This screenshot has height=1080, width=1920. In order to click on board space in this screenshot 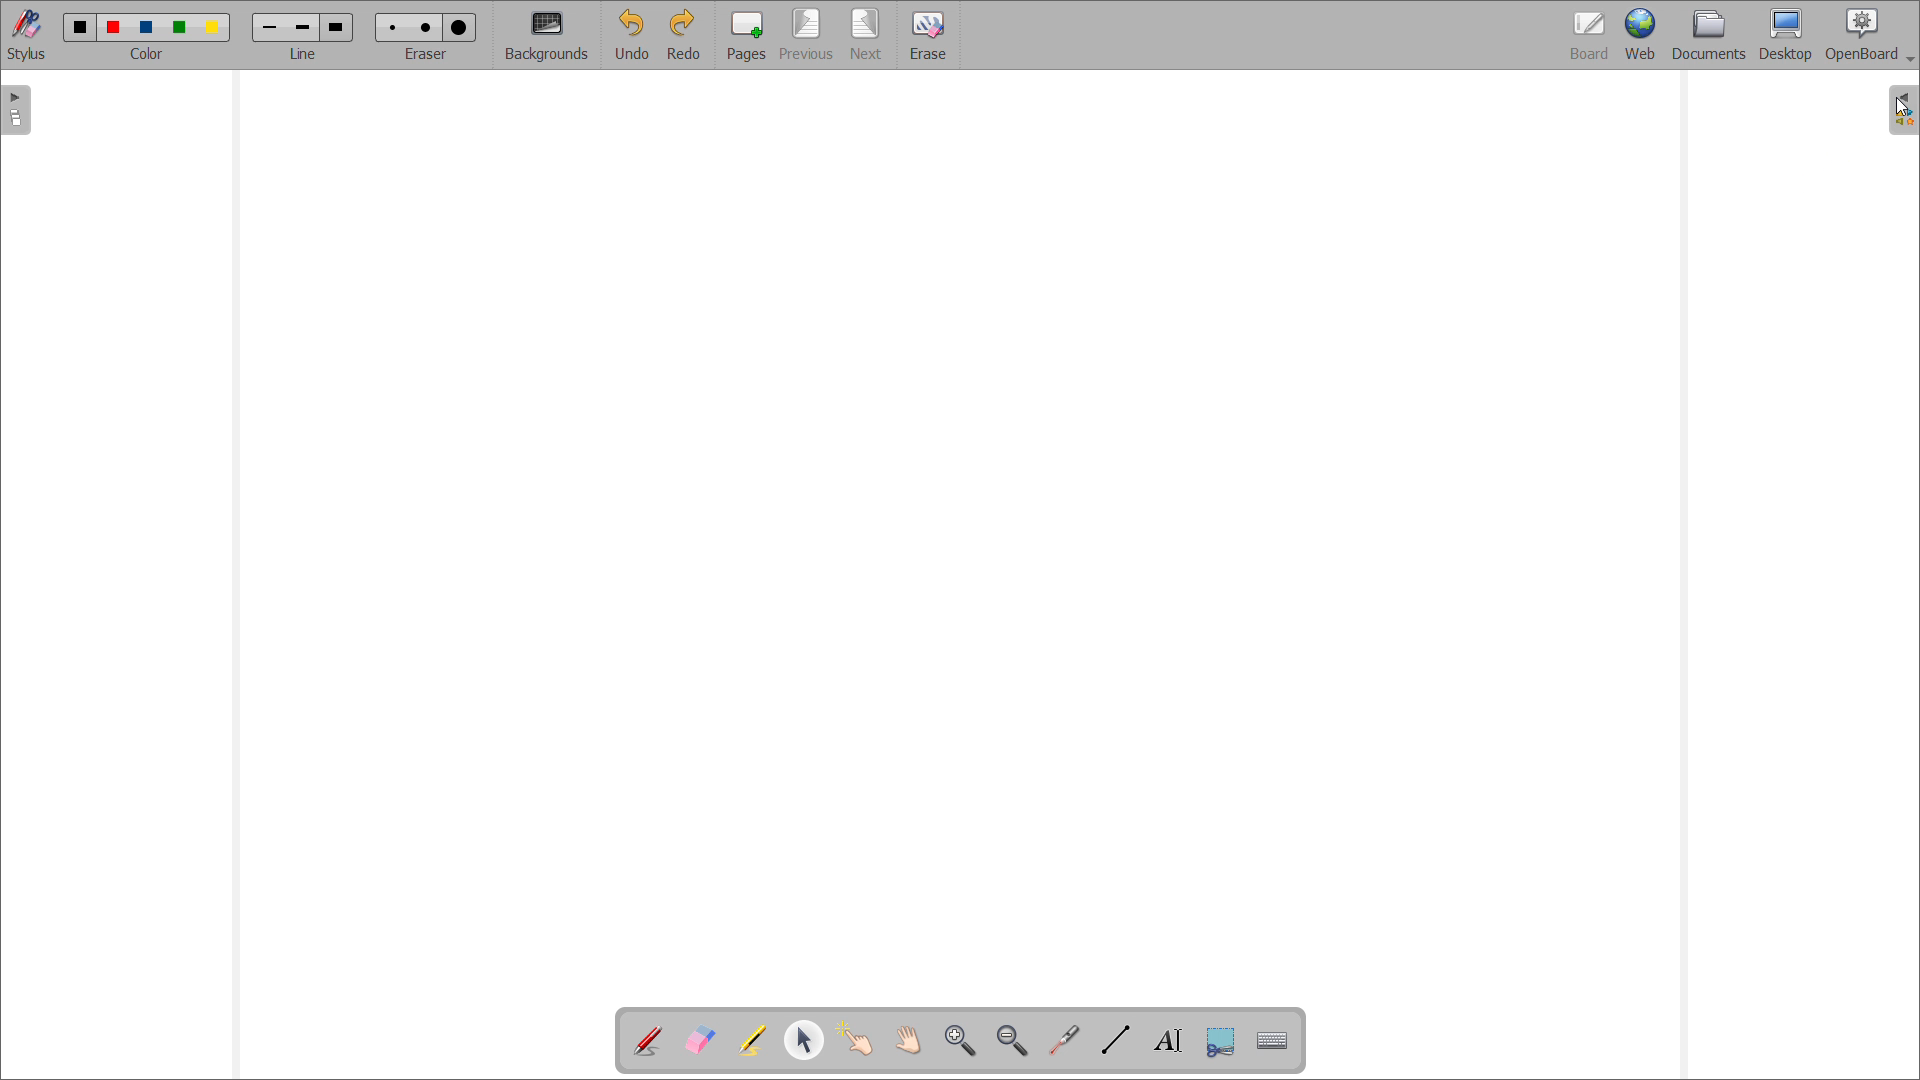, I will do `click(957, 535)`.